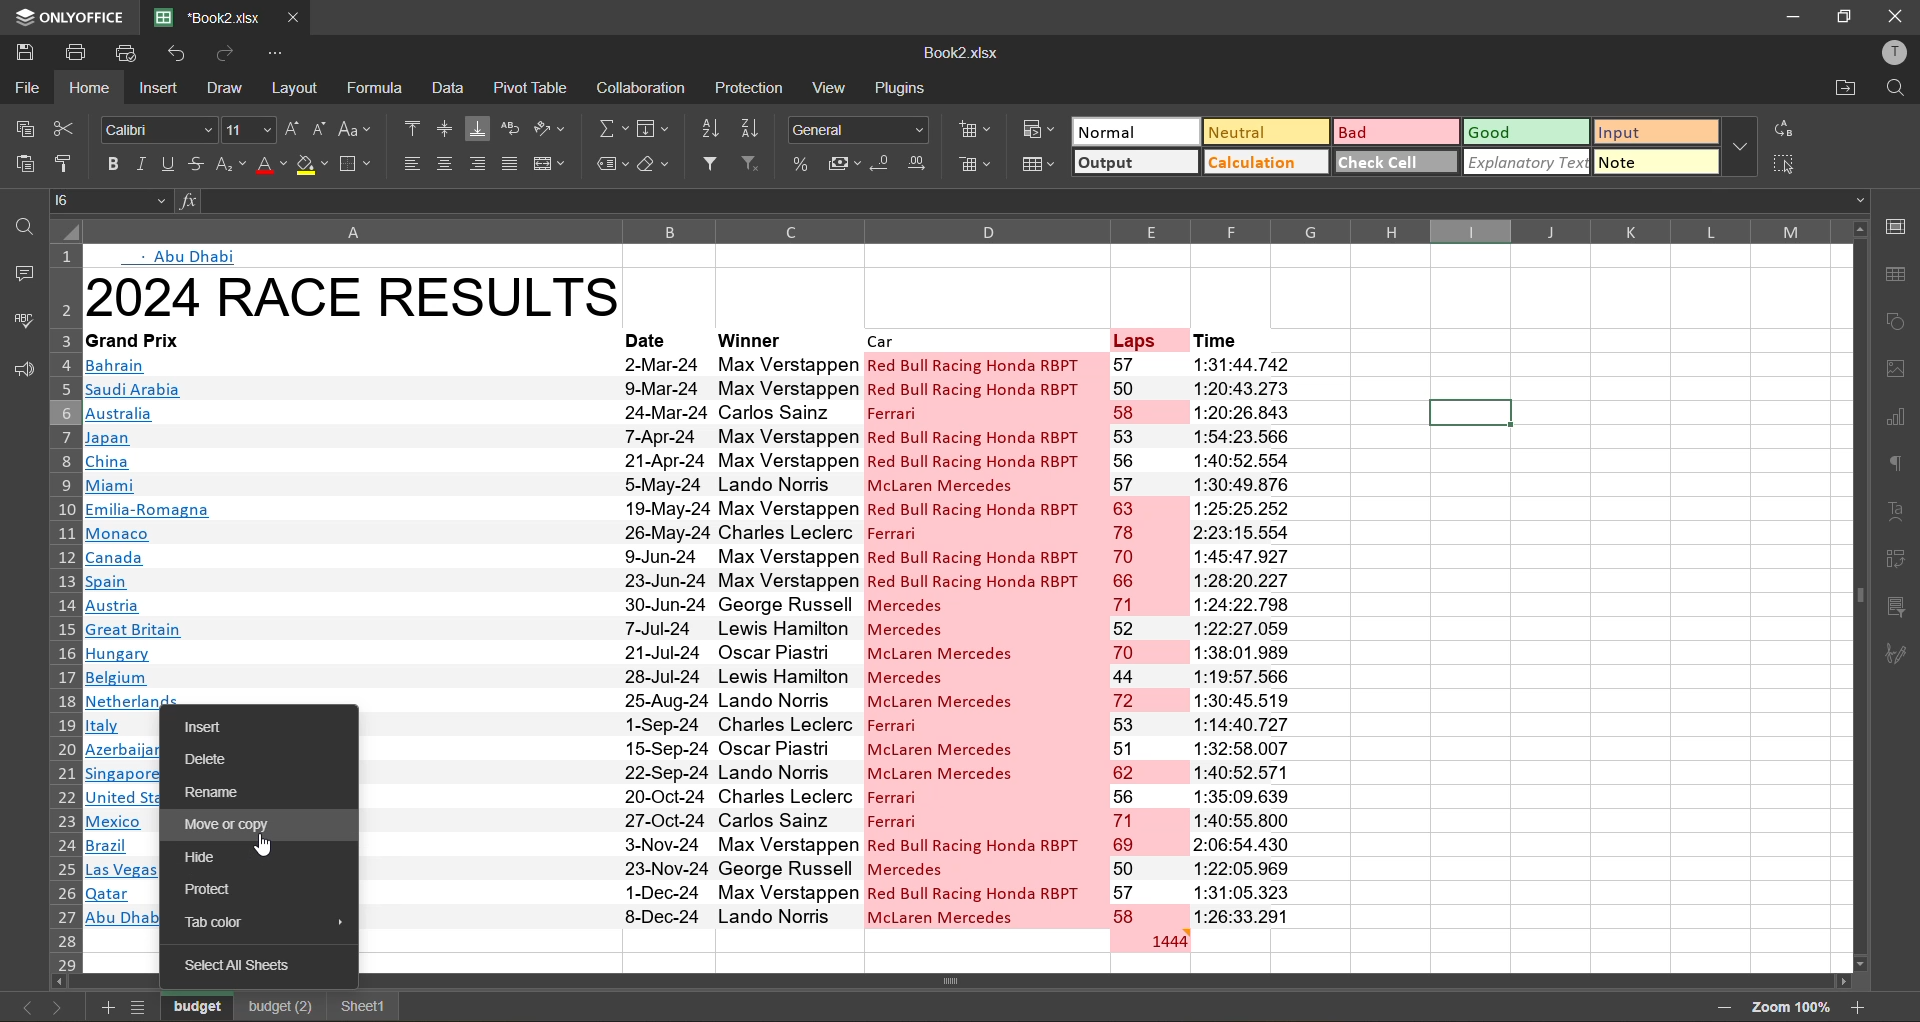 This screenshot has width=1920, height=1022. Describe the element at coordinates (1898, 462) in the screenshot. I see `paragraph` at that location.